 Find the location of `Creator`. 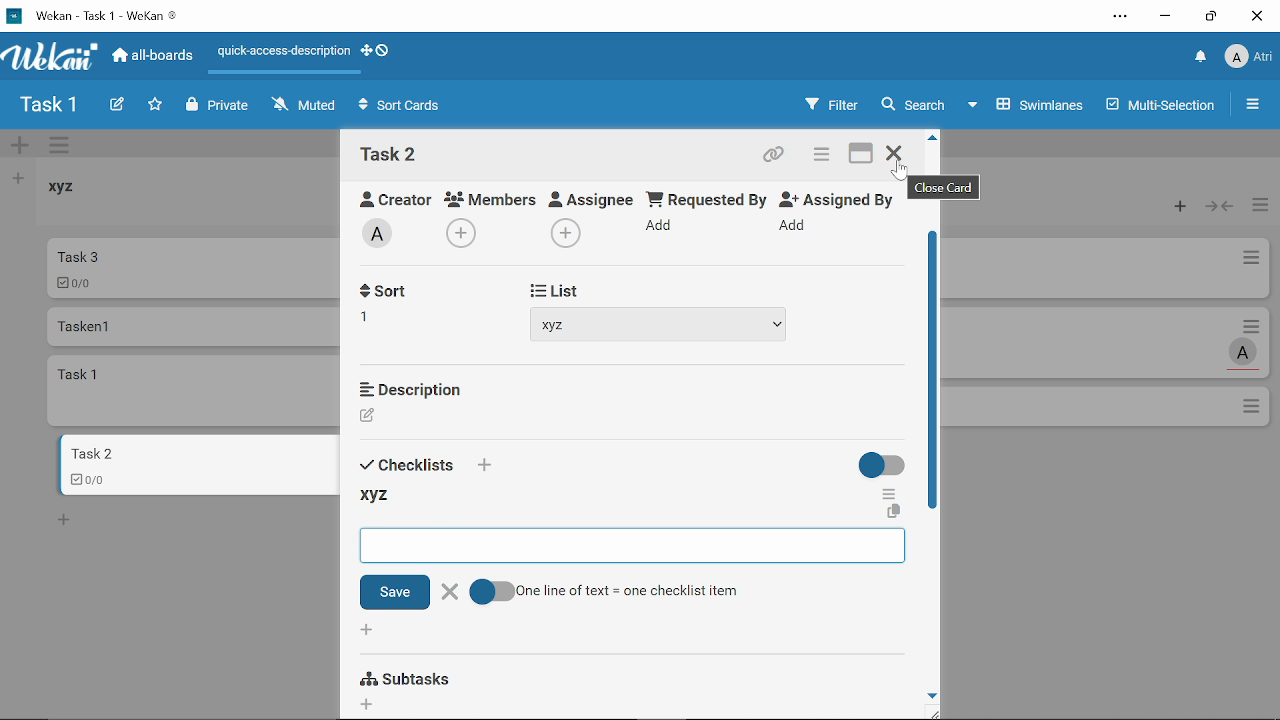

Creator is located at coordinates (368, 416).